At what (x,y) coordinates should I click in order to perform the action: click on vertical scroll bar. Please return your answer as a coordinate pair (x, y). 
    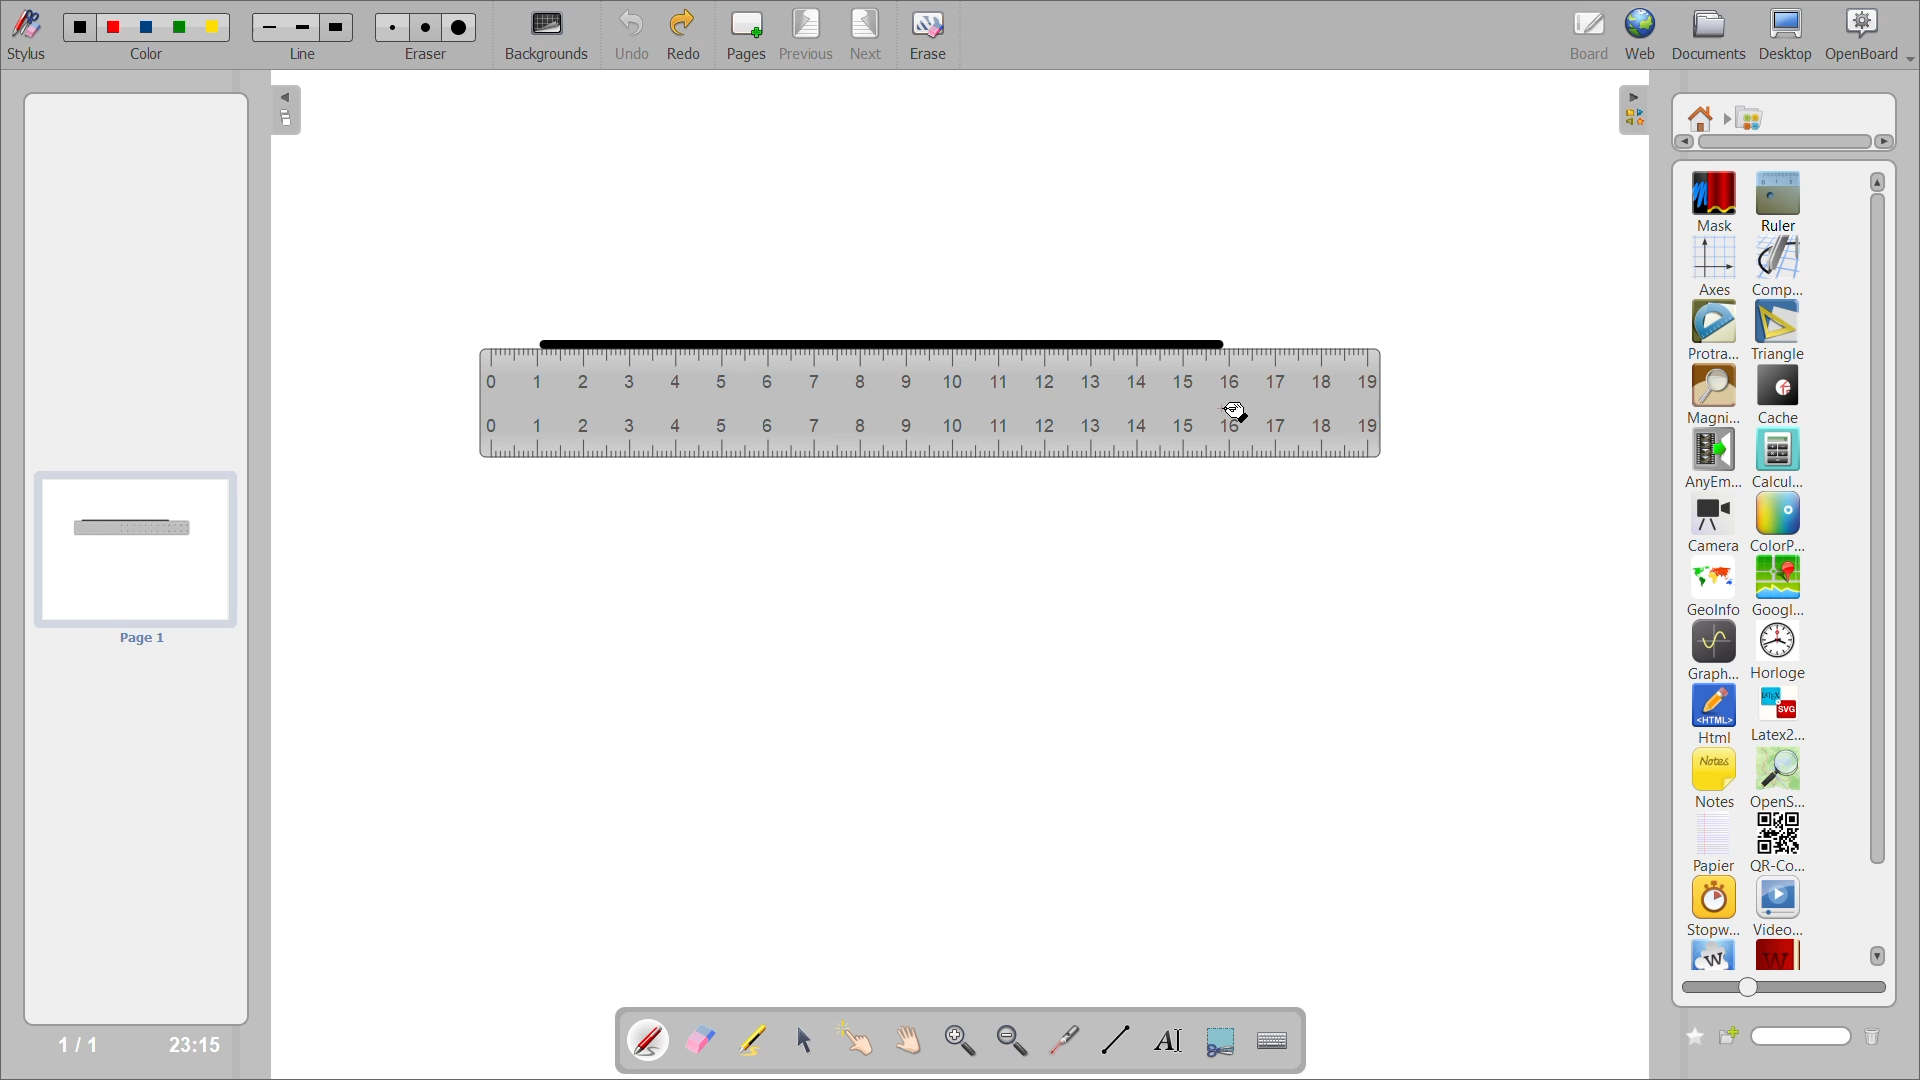
    Looking at the image, I should click on (1879, 568).